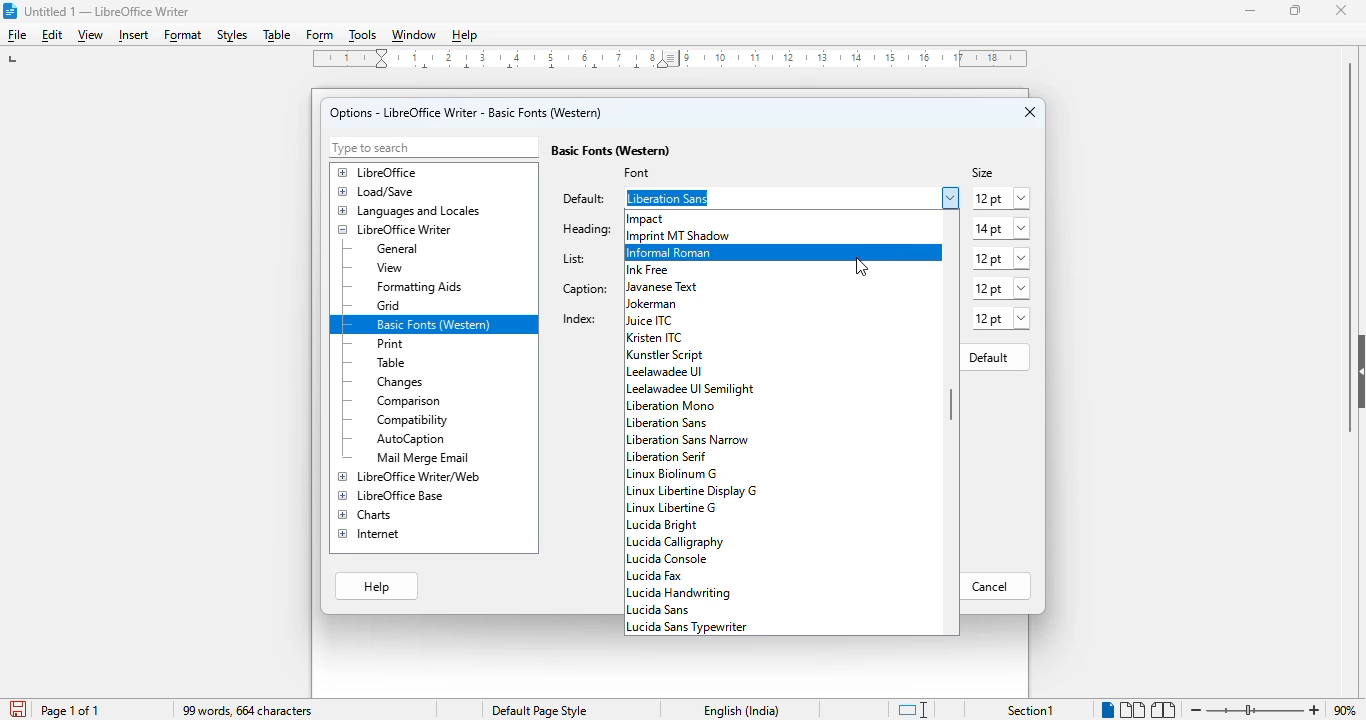  Describe the element at coordinates (1255, 710) in the screenshot. I see `zoom in or zoom out bar` at that location.